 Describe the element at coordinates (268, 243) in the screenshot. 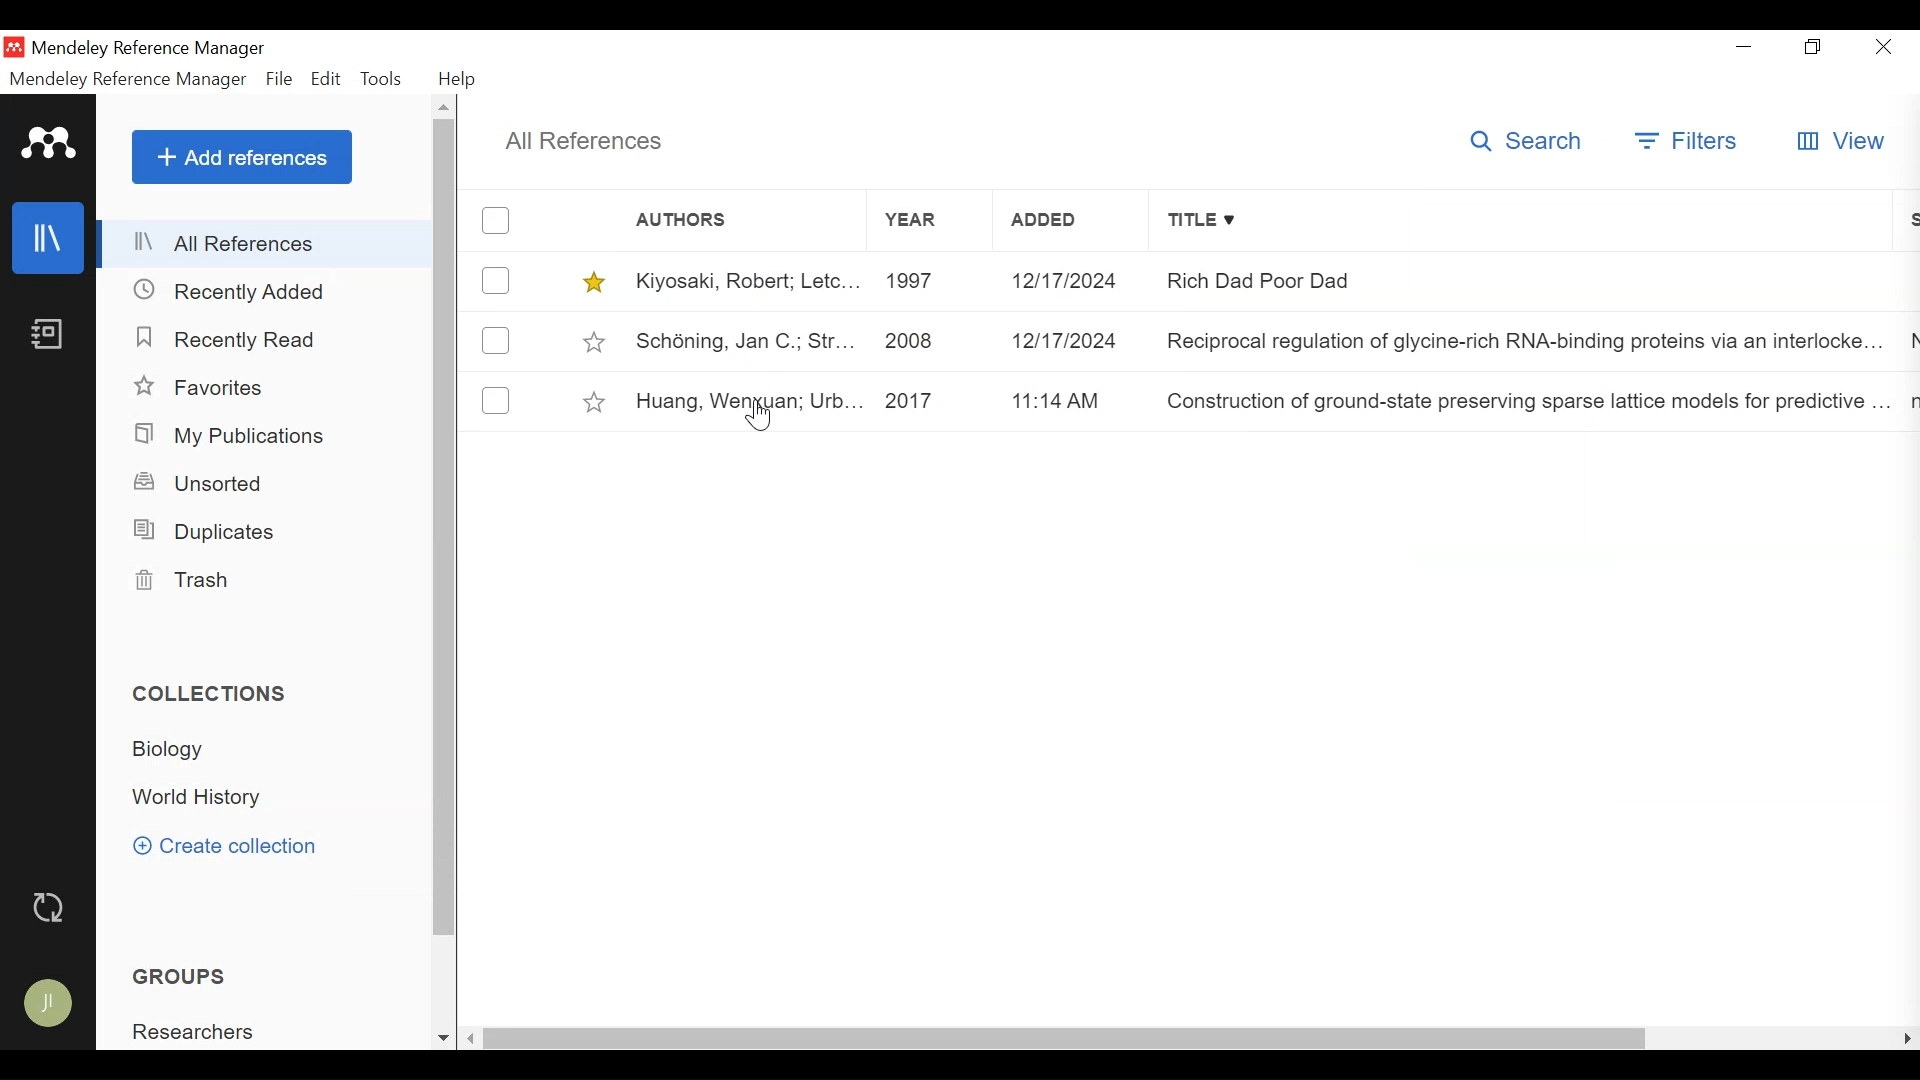

I see `All References` at that location.